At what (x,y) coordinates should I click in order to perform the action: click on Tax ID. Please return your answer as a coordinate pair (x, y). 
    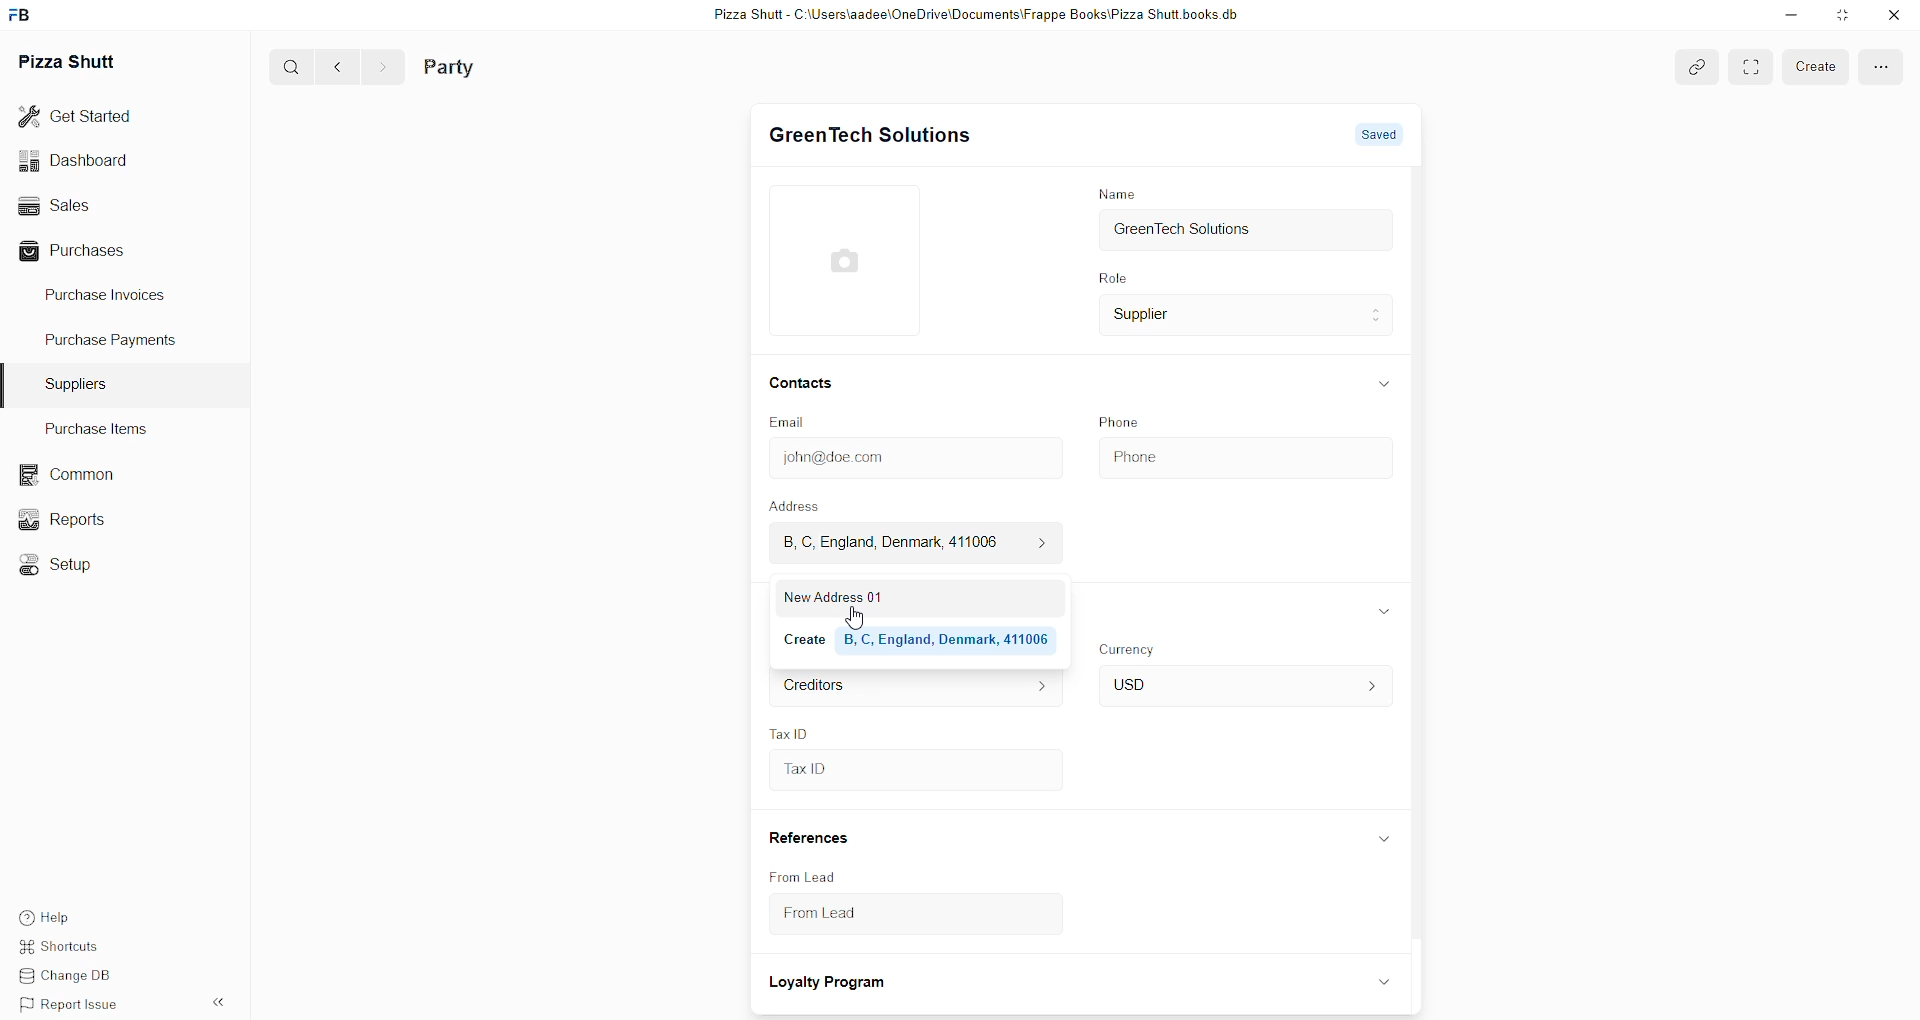
    Looking at the image, I should click on (790, 731).